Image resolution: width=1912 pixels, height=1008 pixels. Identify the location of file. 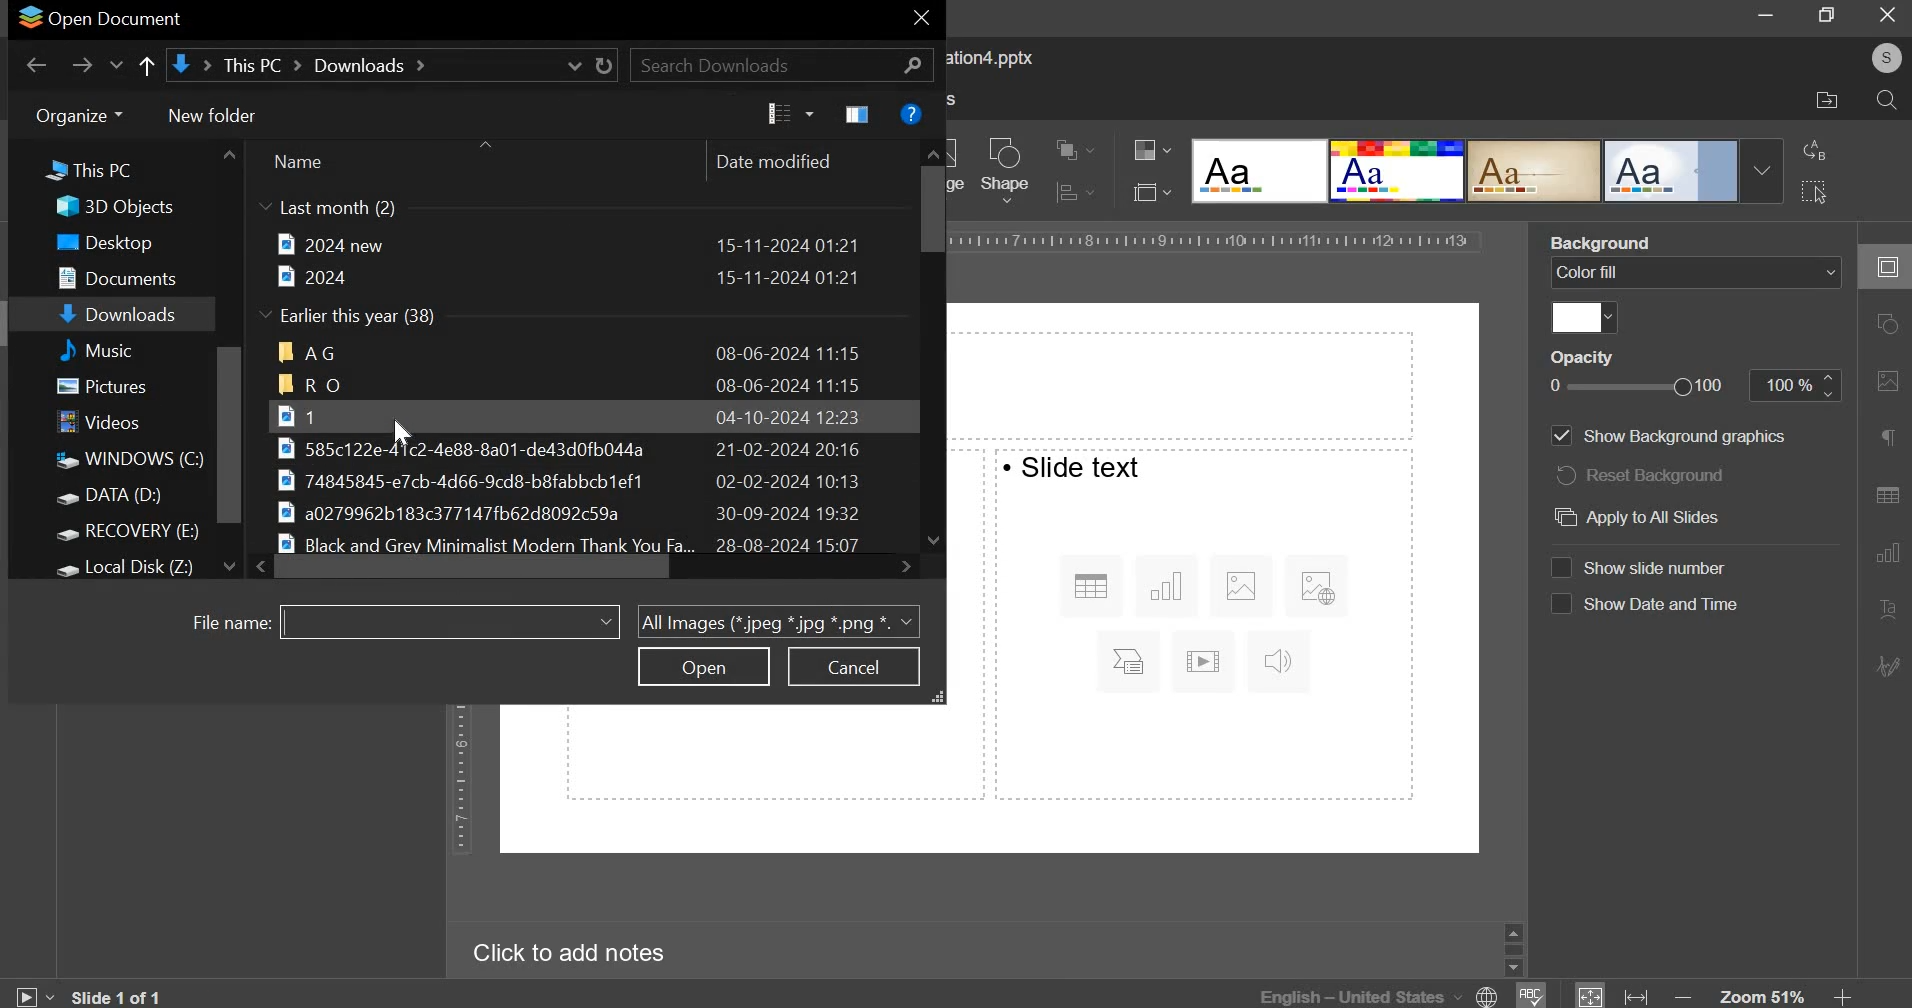
(568, 277).